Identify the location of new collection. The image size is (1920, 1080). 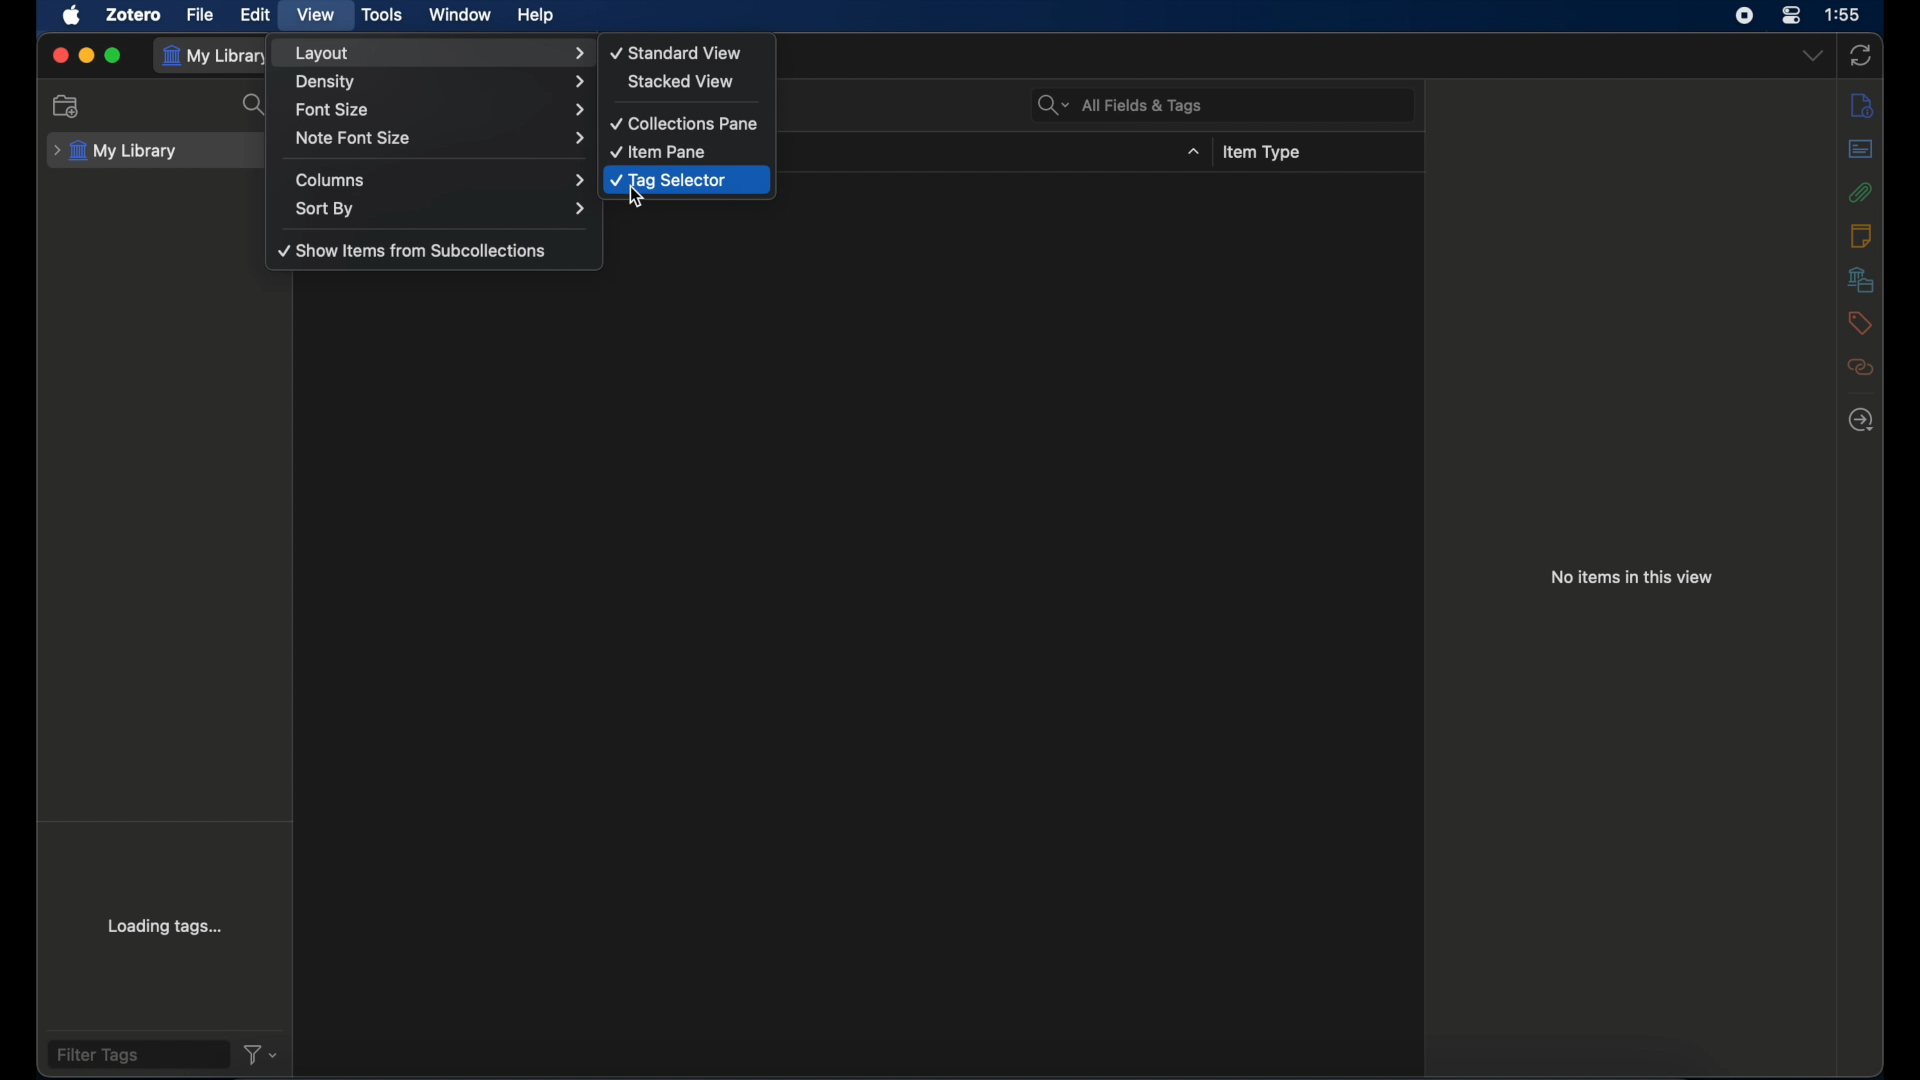
(68, 107).